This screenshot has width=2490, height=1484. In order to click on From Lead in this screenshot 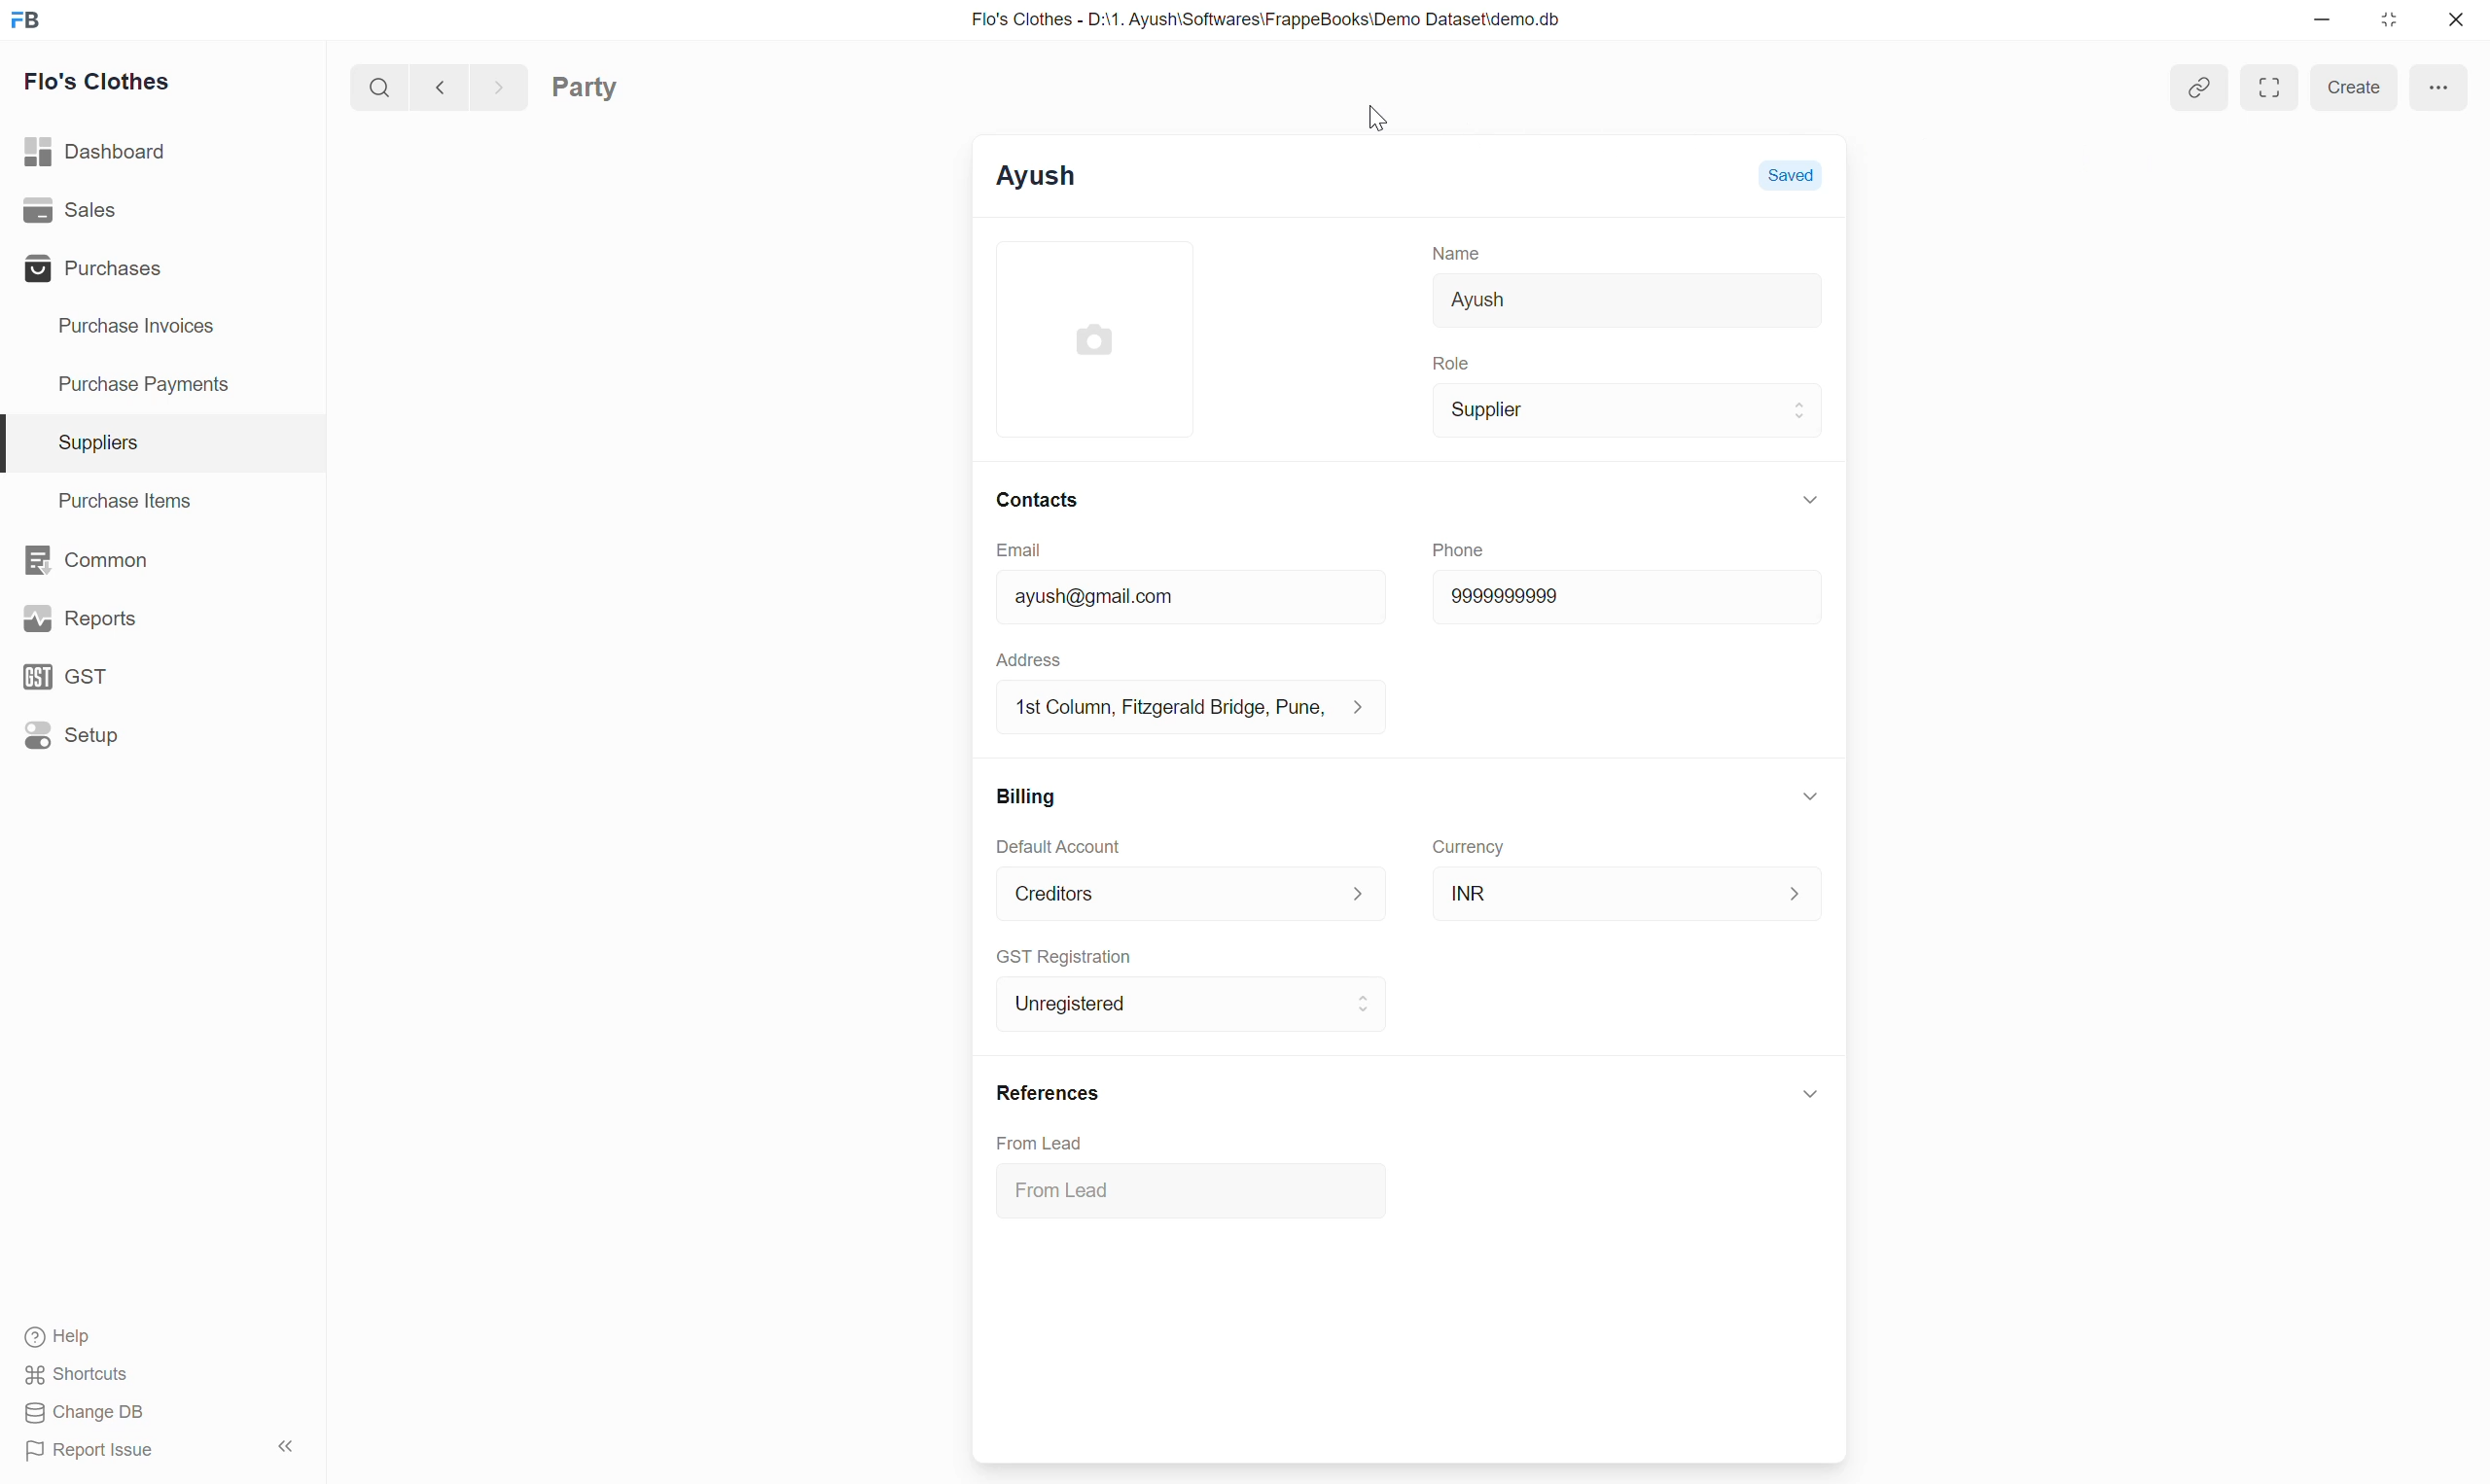, I will do `click(1193, 1190)`.